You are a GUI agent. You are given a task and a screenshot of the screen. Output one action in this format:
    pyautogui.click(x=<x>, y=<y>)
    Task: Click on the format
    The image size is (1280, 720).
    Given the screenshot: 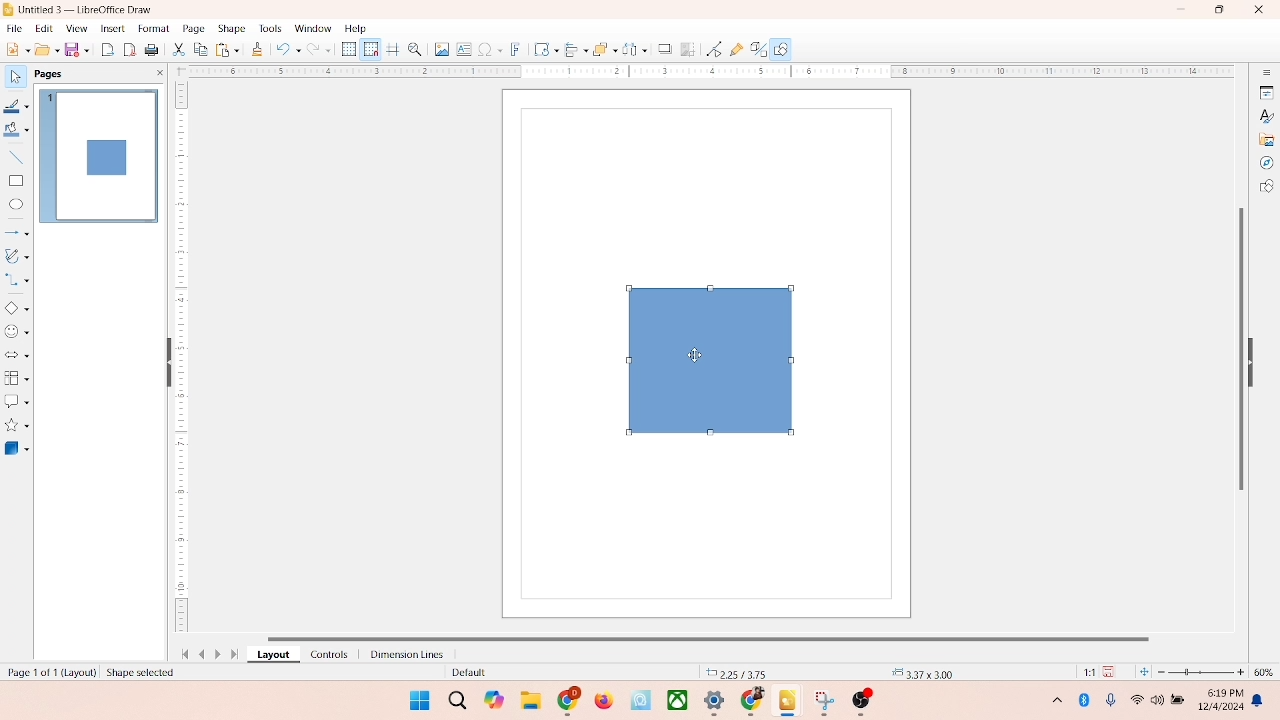 What is the action you would take?
    pyautogui.click(x=153, y=27)
    